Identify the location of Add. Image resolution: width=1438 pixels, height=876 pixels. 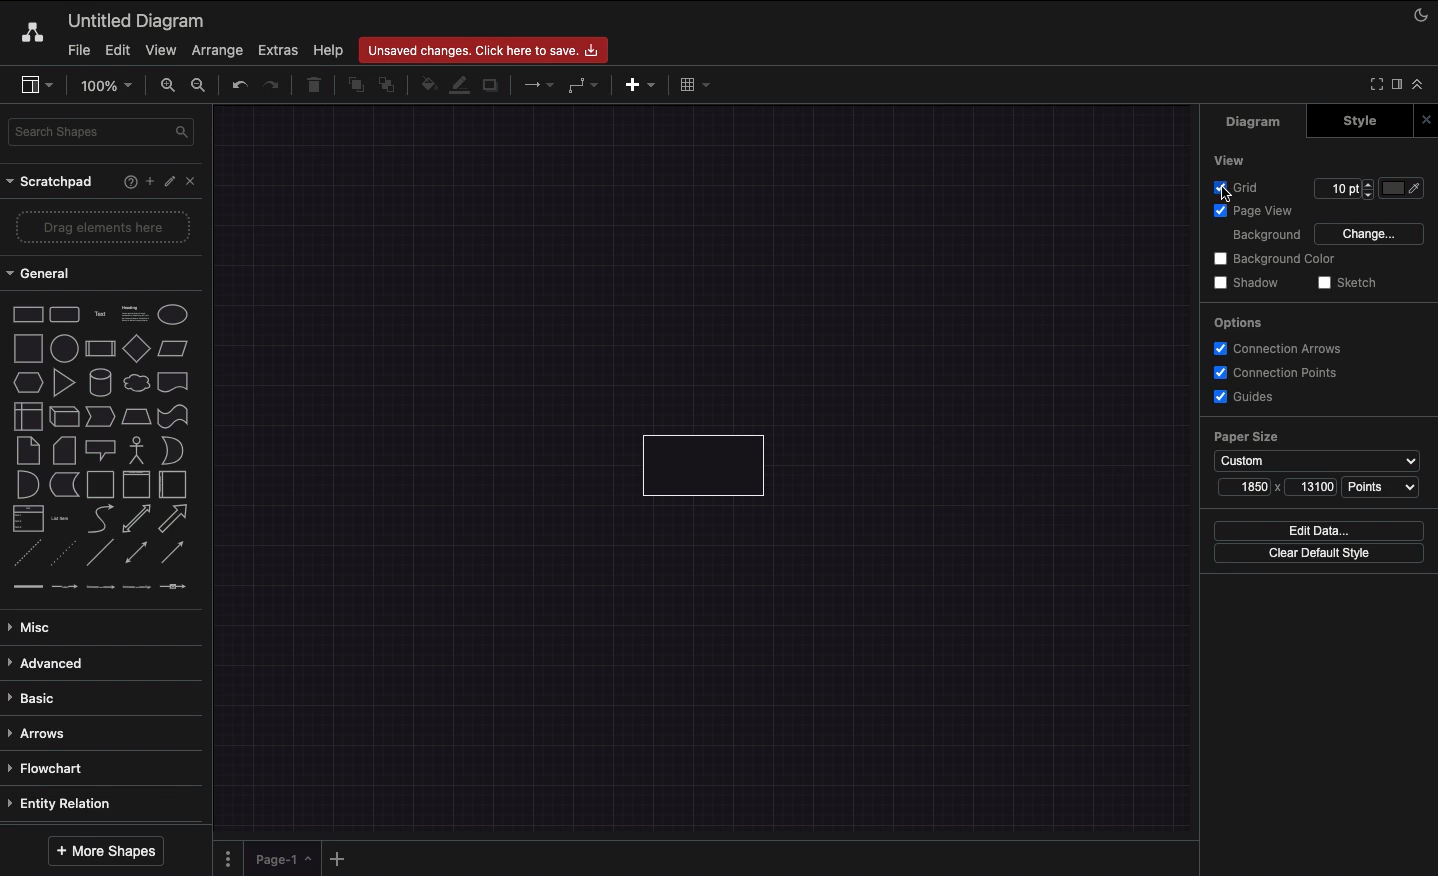
(146, 182).